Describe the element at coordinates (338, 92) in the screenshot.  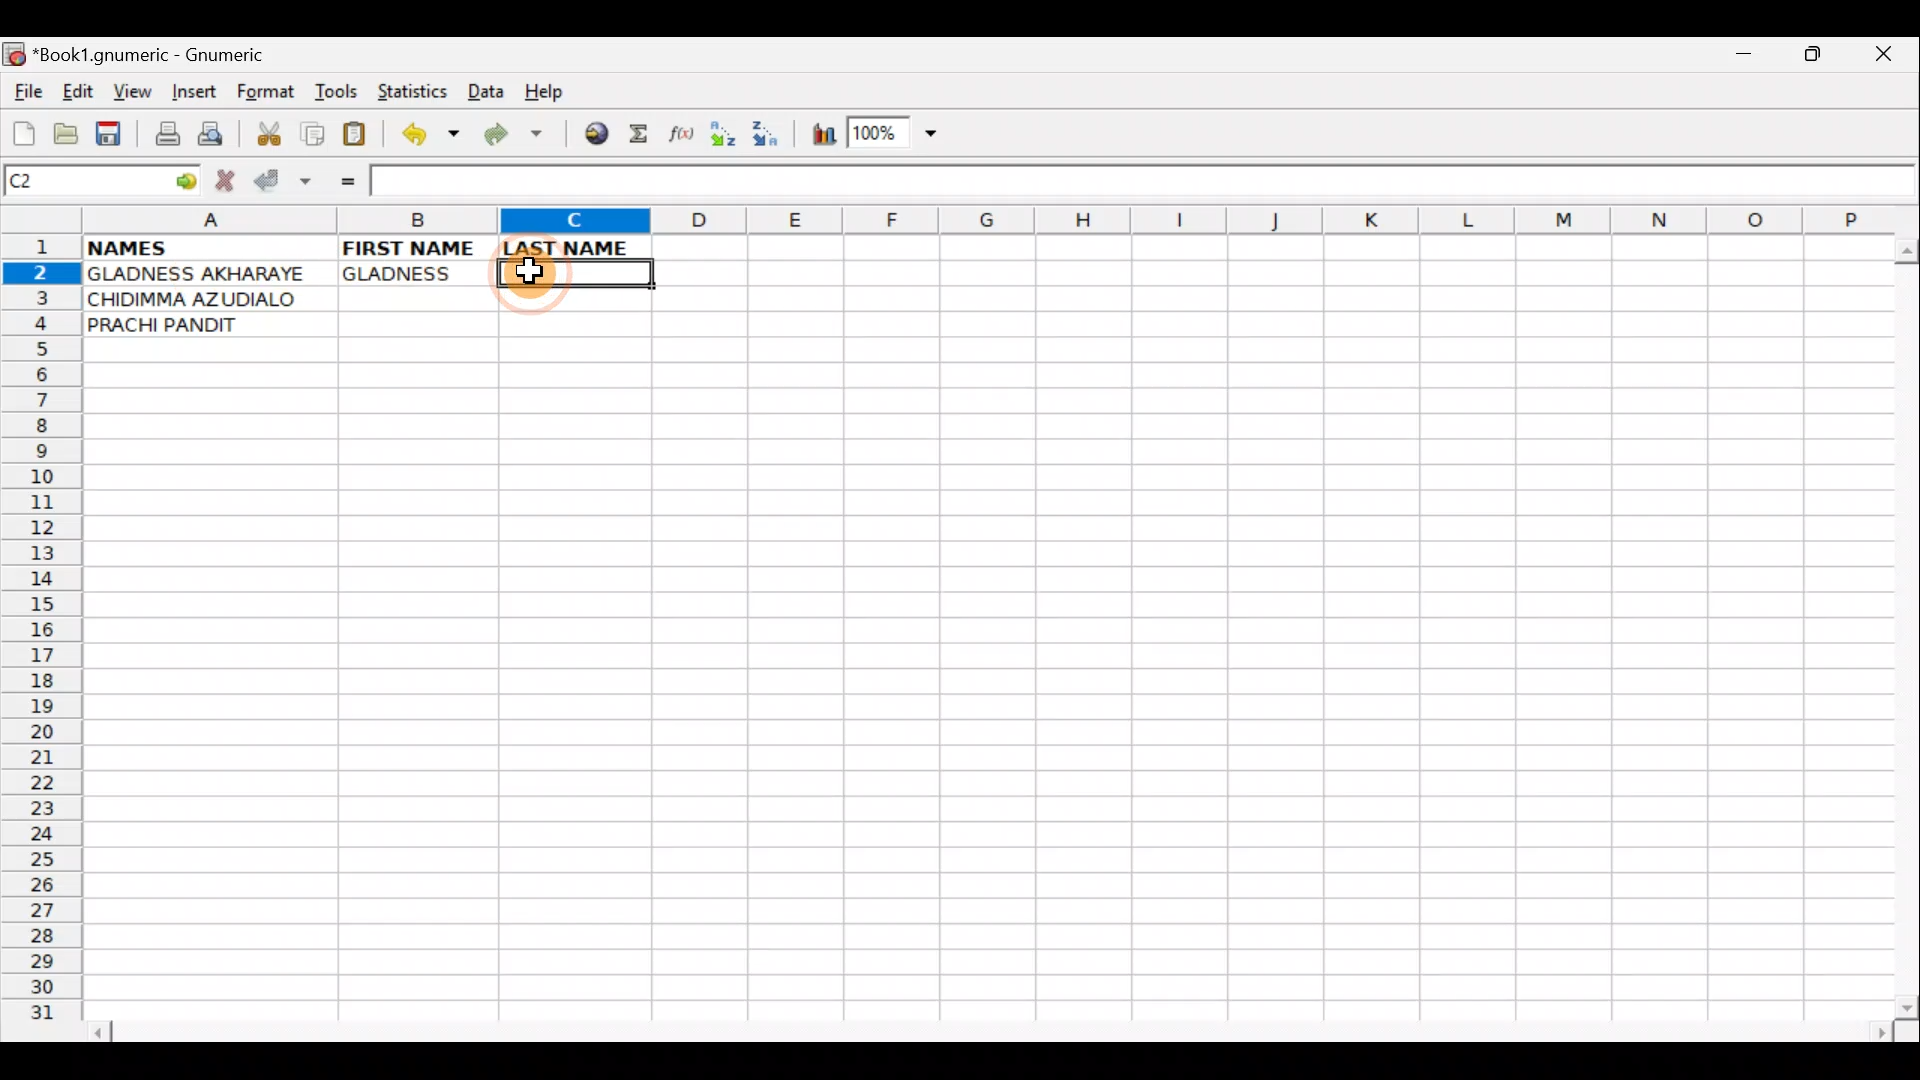
I see `Tools` at that location.